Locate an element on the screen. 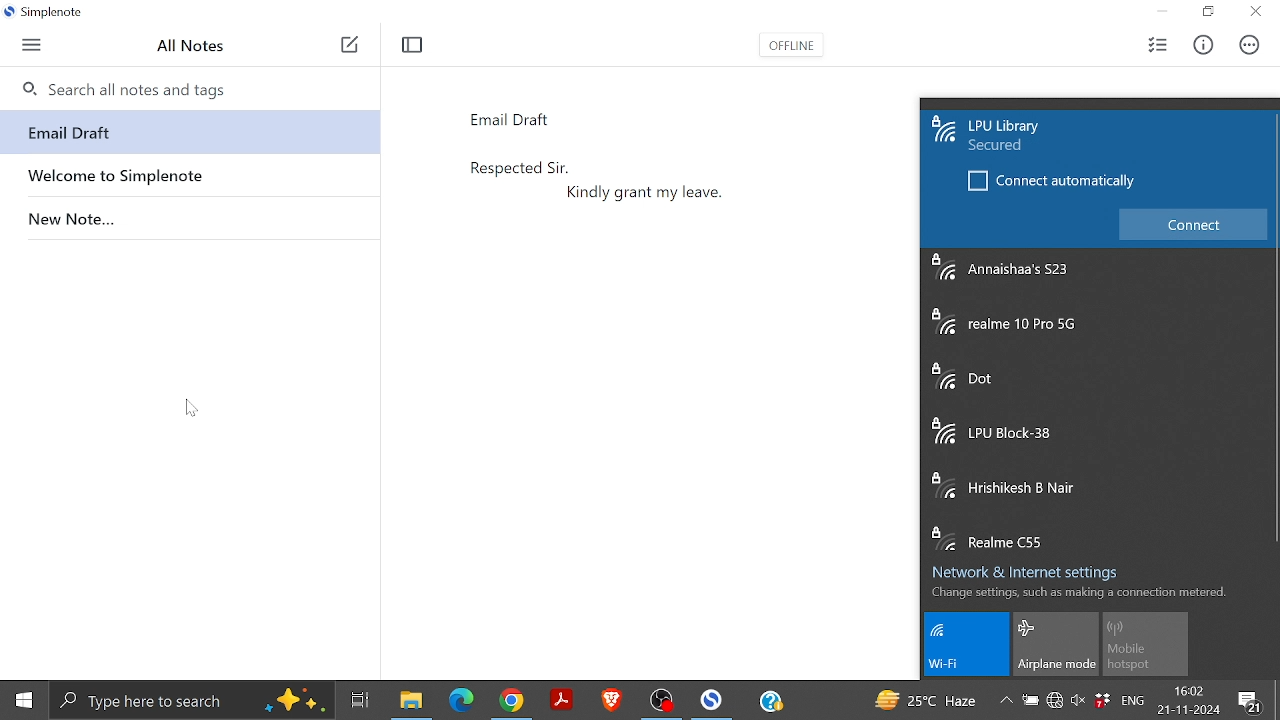 This screenshot has height=720, width=1280. Add note is located at coordinates (349, 46).